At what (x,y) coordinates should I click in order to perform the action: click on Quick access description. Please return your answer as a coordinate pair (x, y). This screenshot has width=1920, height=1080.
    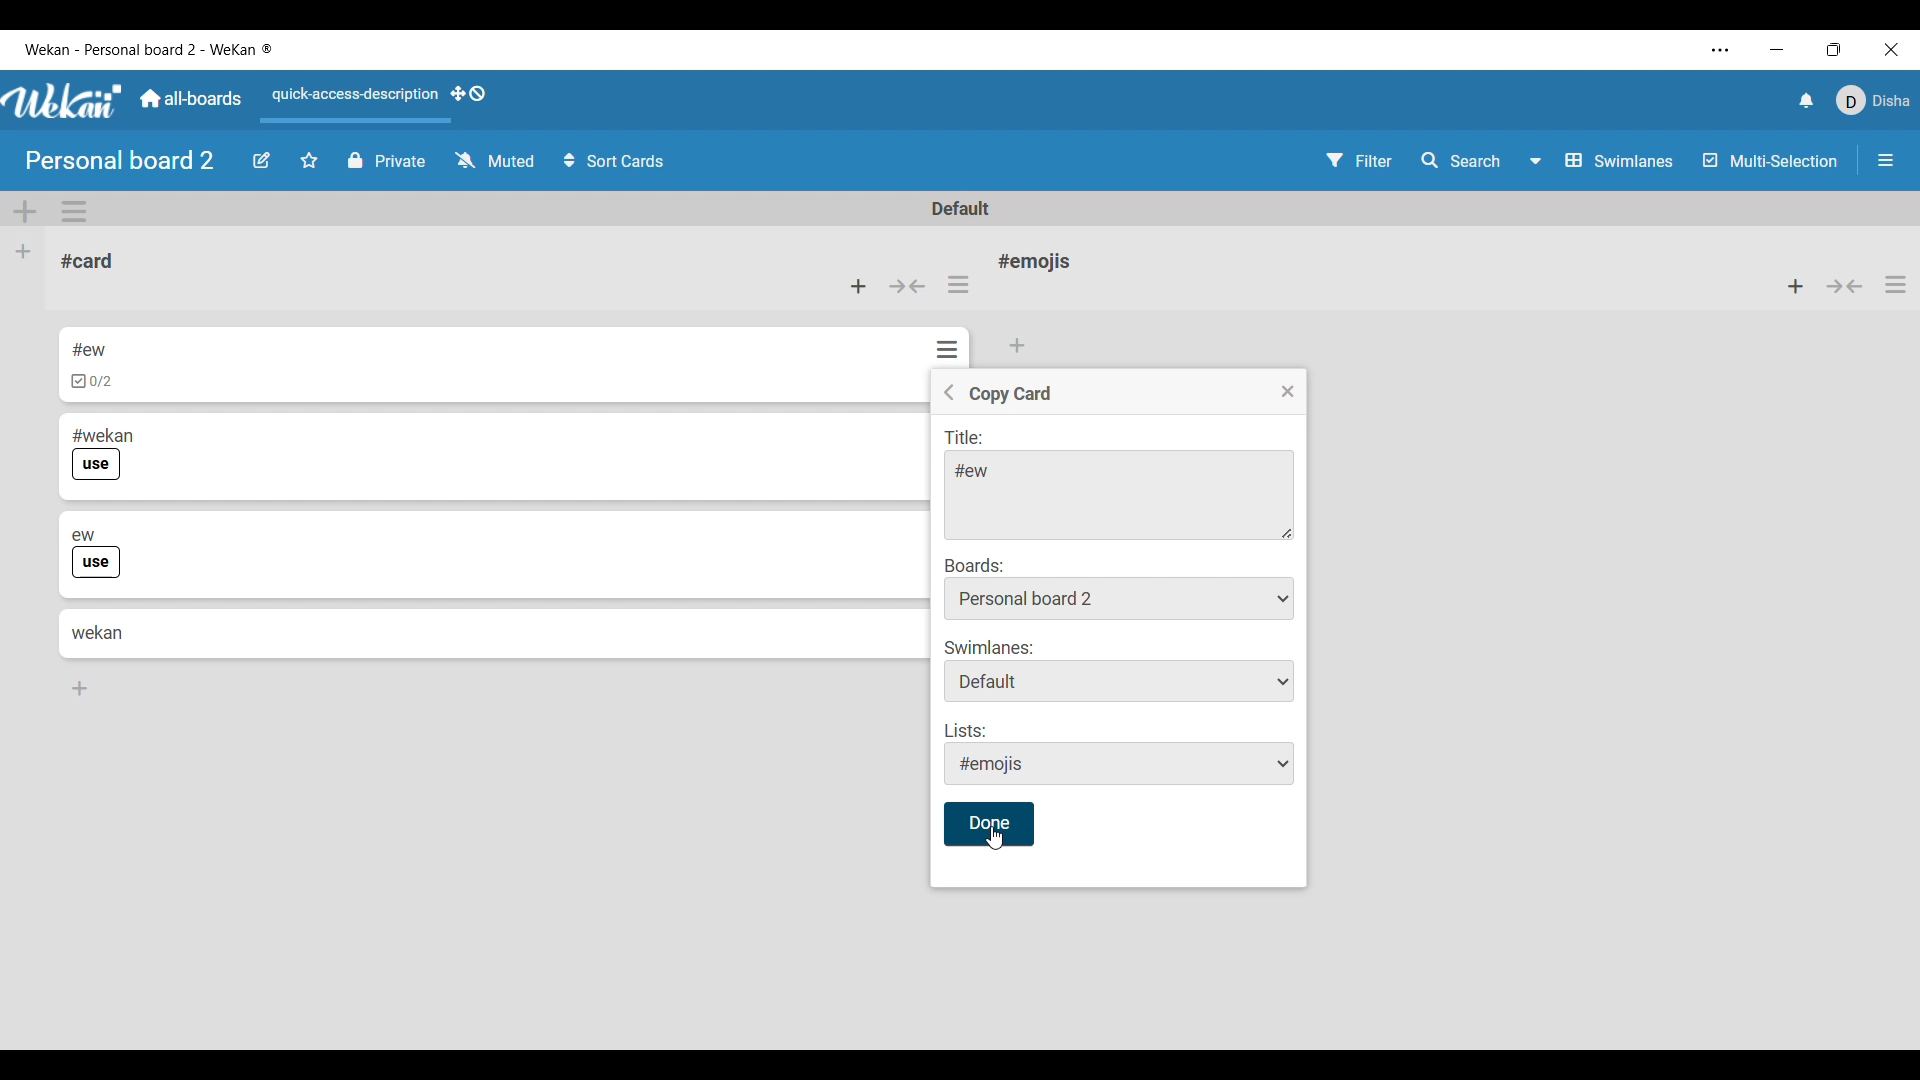
    Looking at the image, I should click on (351, 103).